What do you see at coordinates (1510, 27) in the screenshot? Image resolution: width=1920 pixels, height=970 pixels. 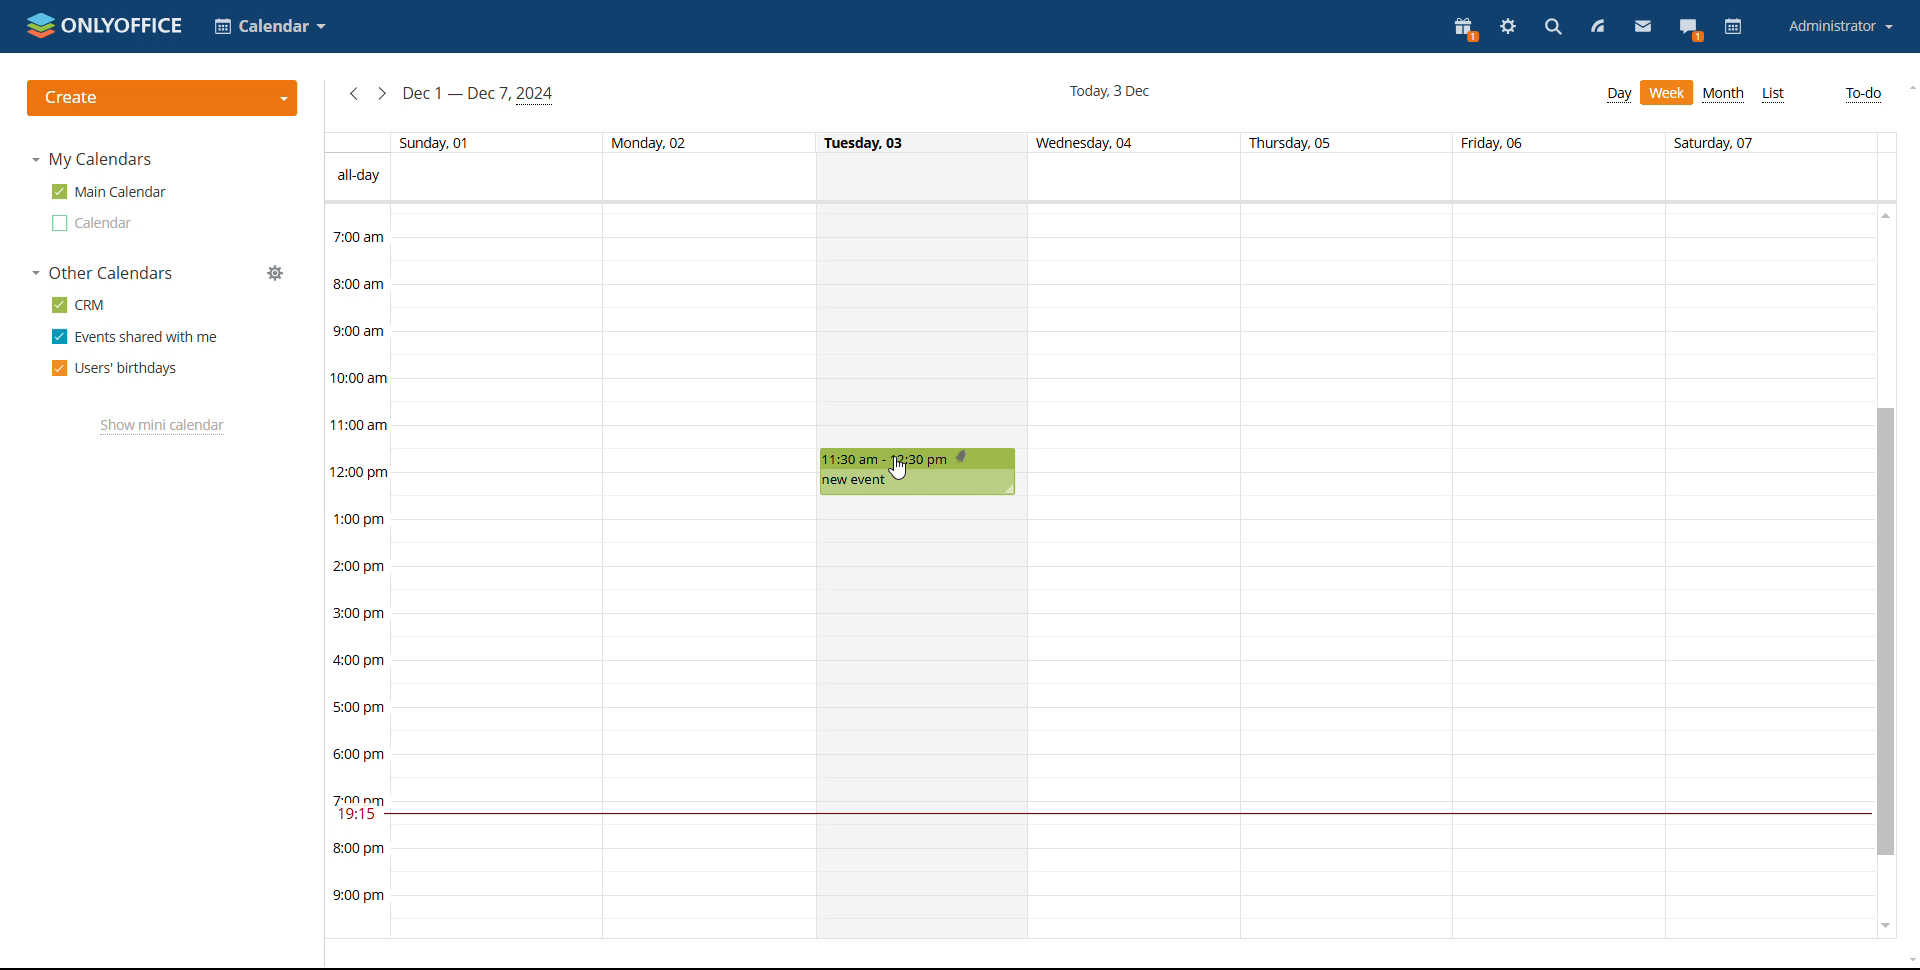 I see `settings` at bounding box center [1510, 27].